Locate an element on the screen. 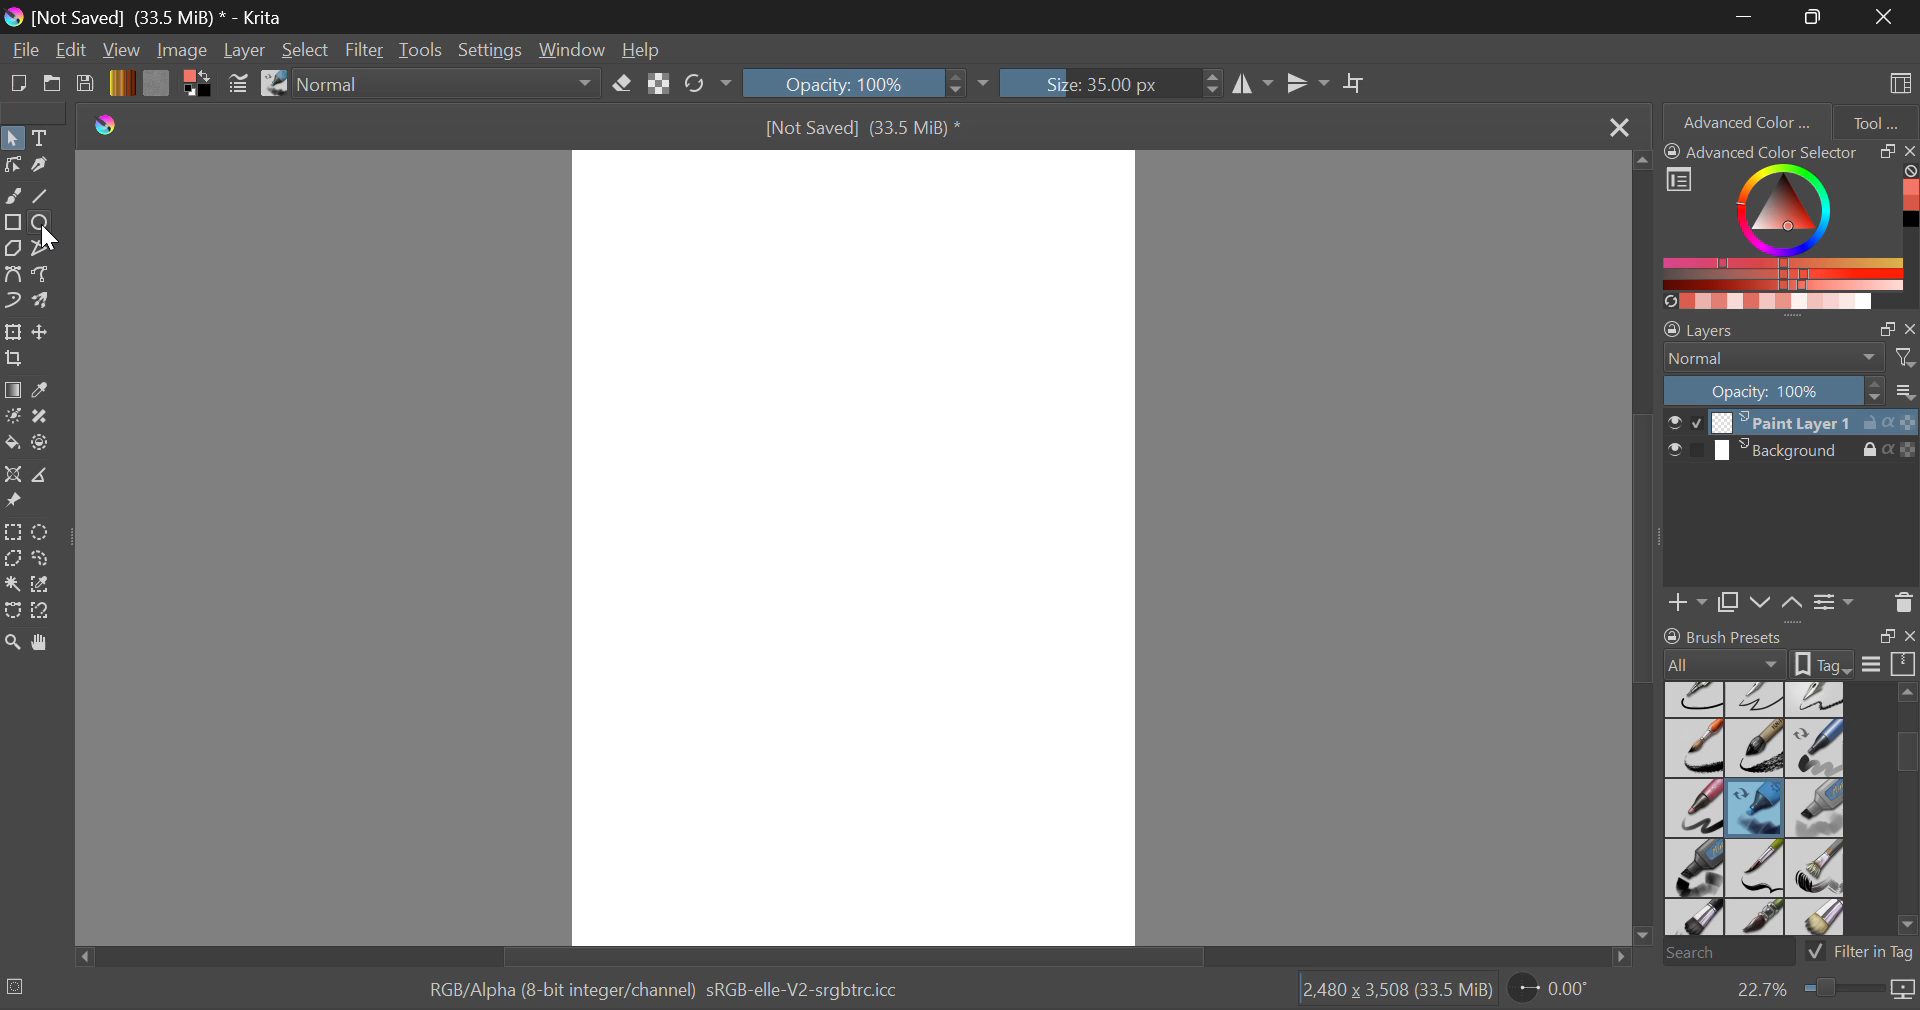 This screenshot has height=1010, width=1920. Search is located at coordinates (1723, 954).